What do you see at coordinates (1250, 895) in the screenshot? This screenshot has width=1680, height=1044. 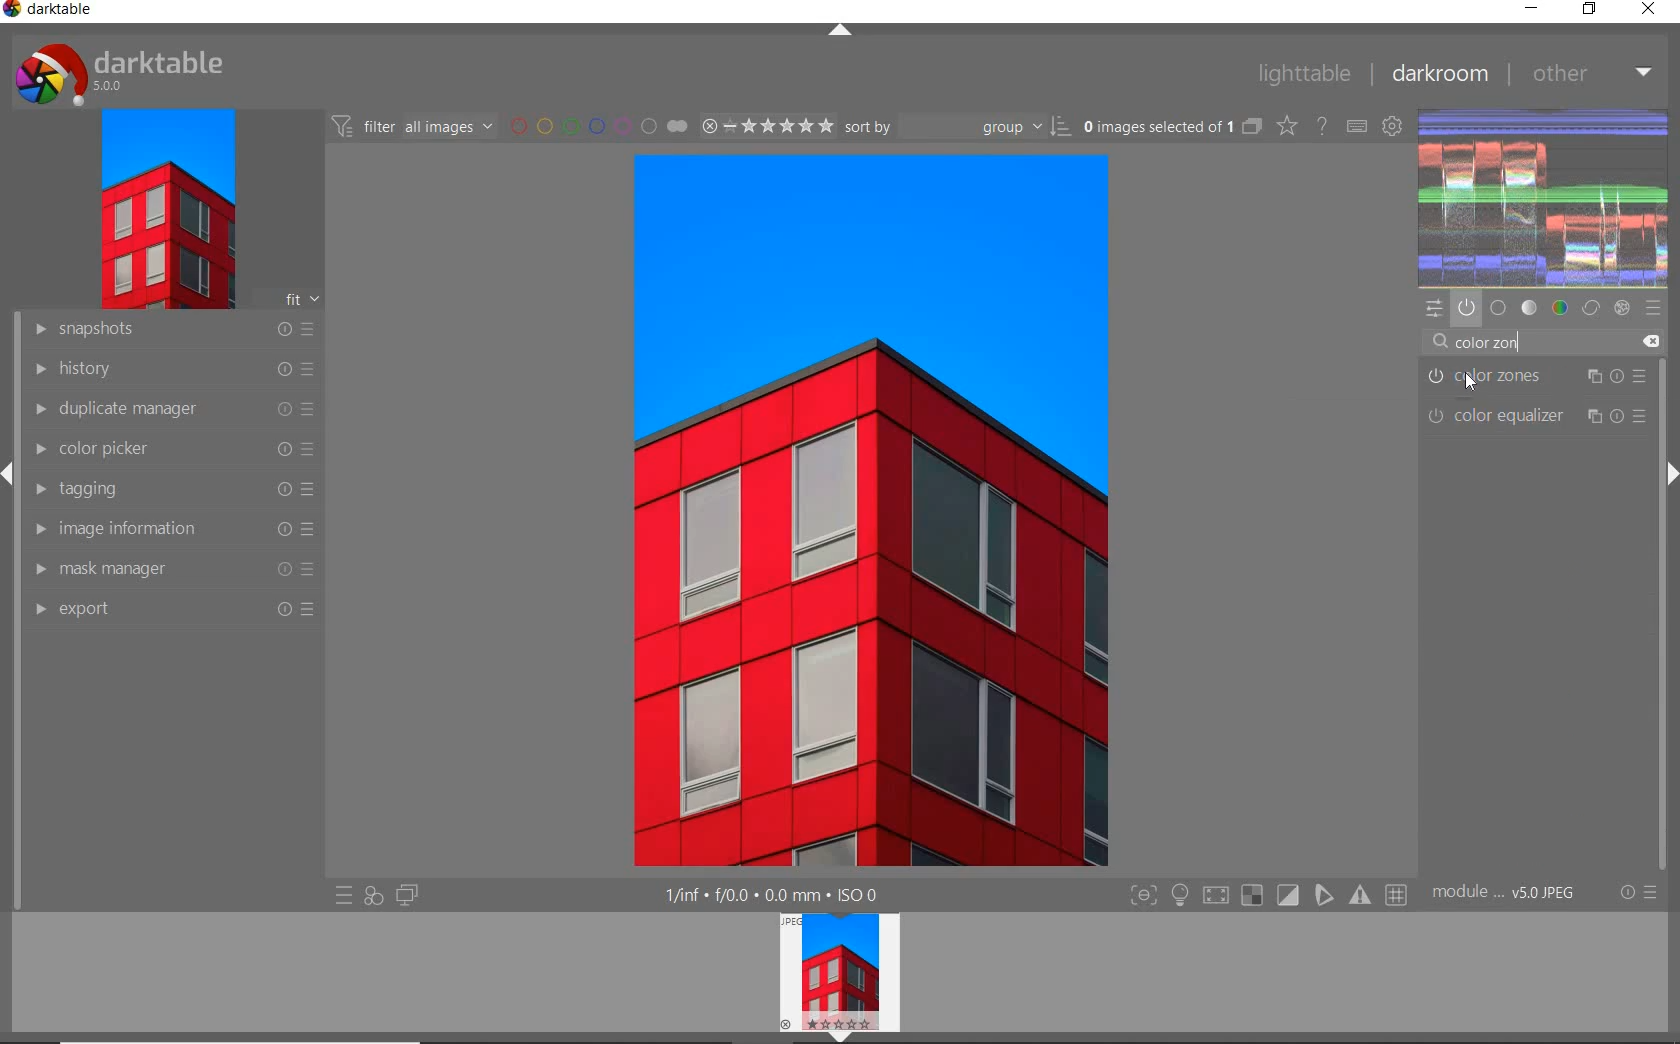 I see `gamut check` at bounding box center [1250, 895].